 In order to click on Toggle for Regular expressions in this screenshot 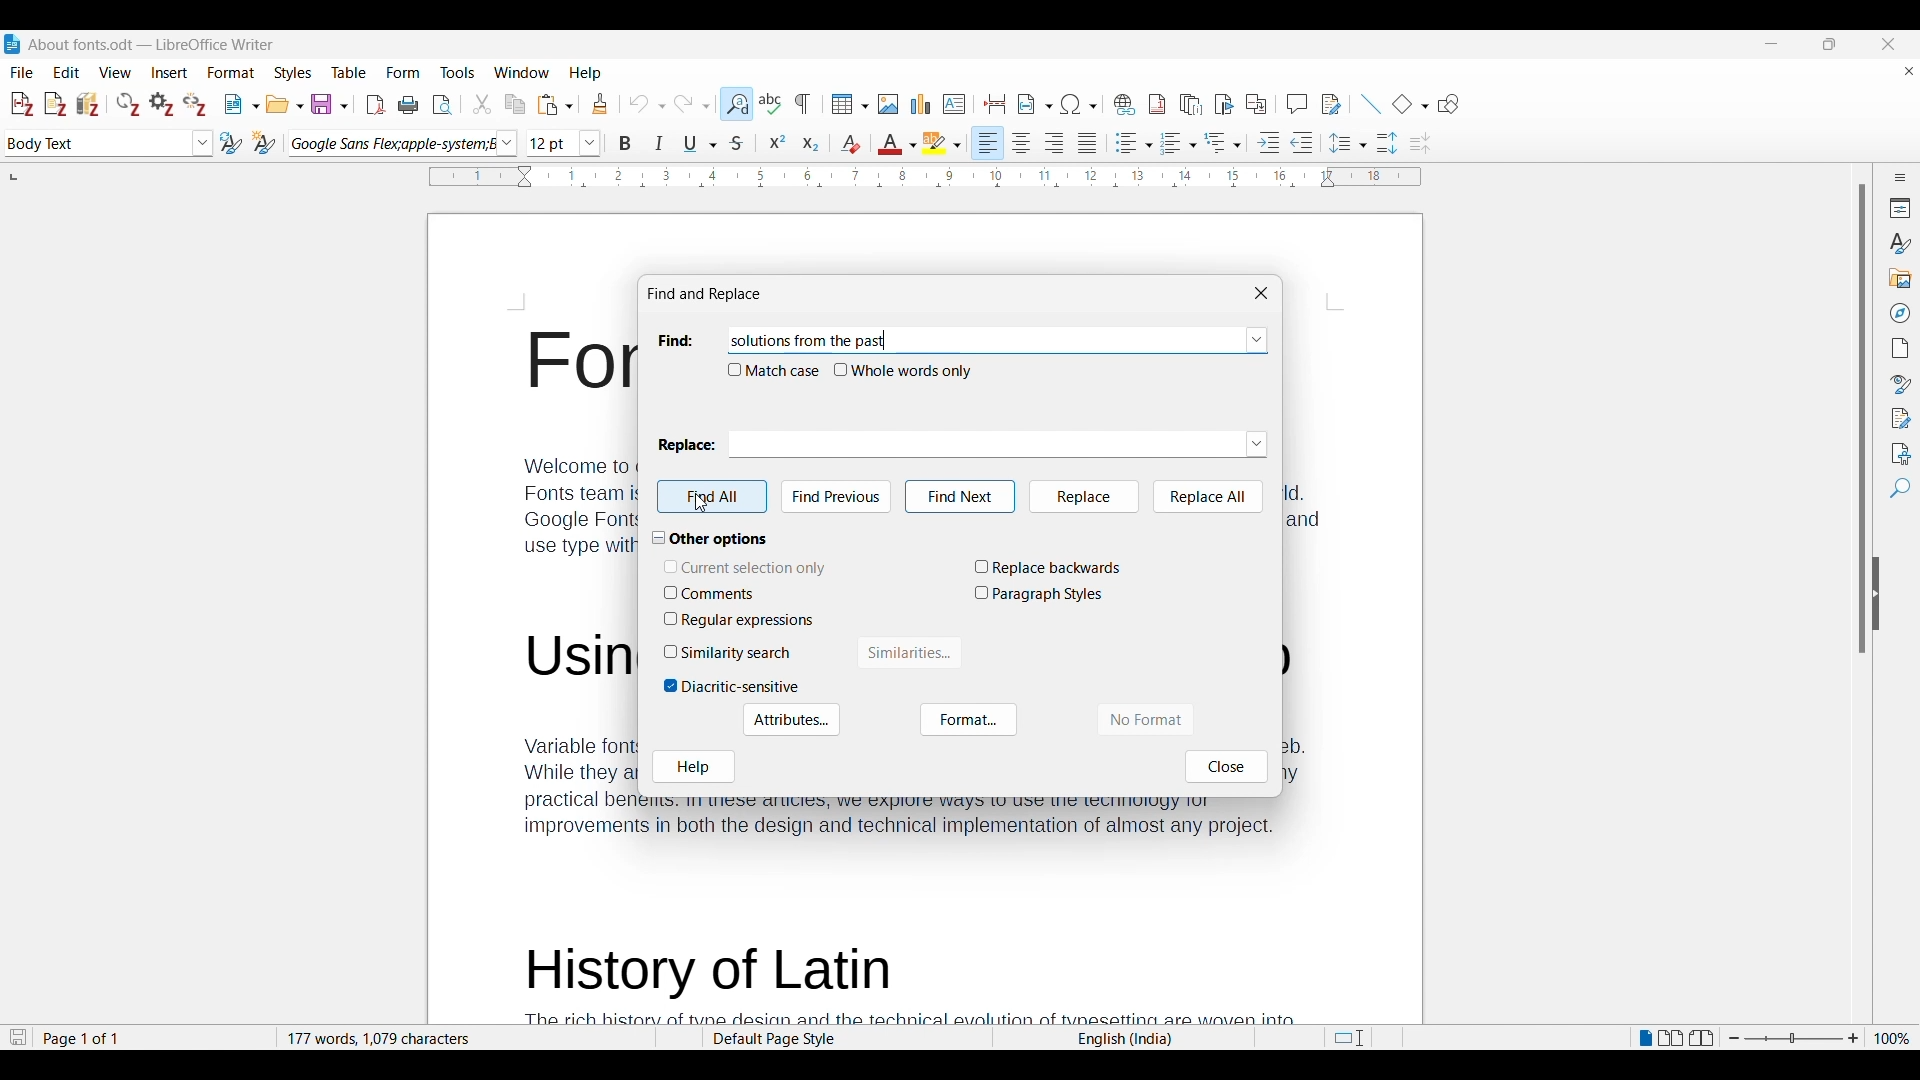, I will do `click(740, 620)`.